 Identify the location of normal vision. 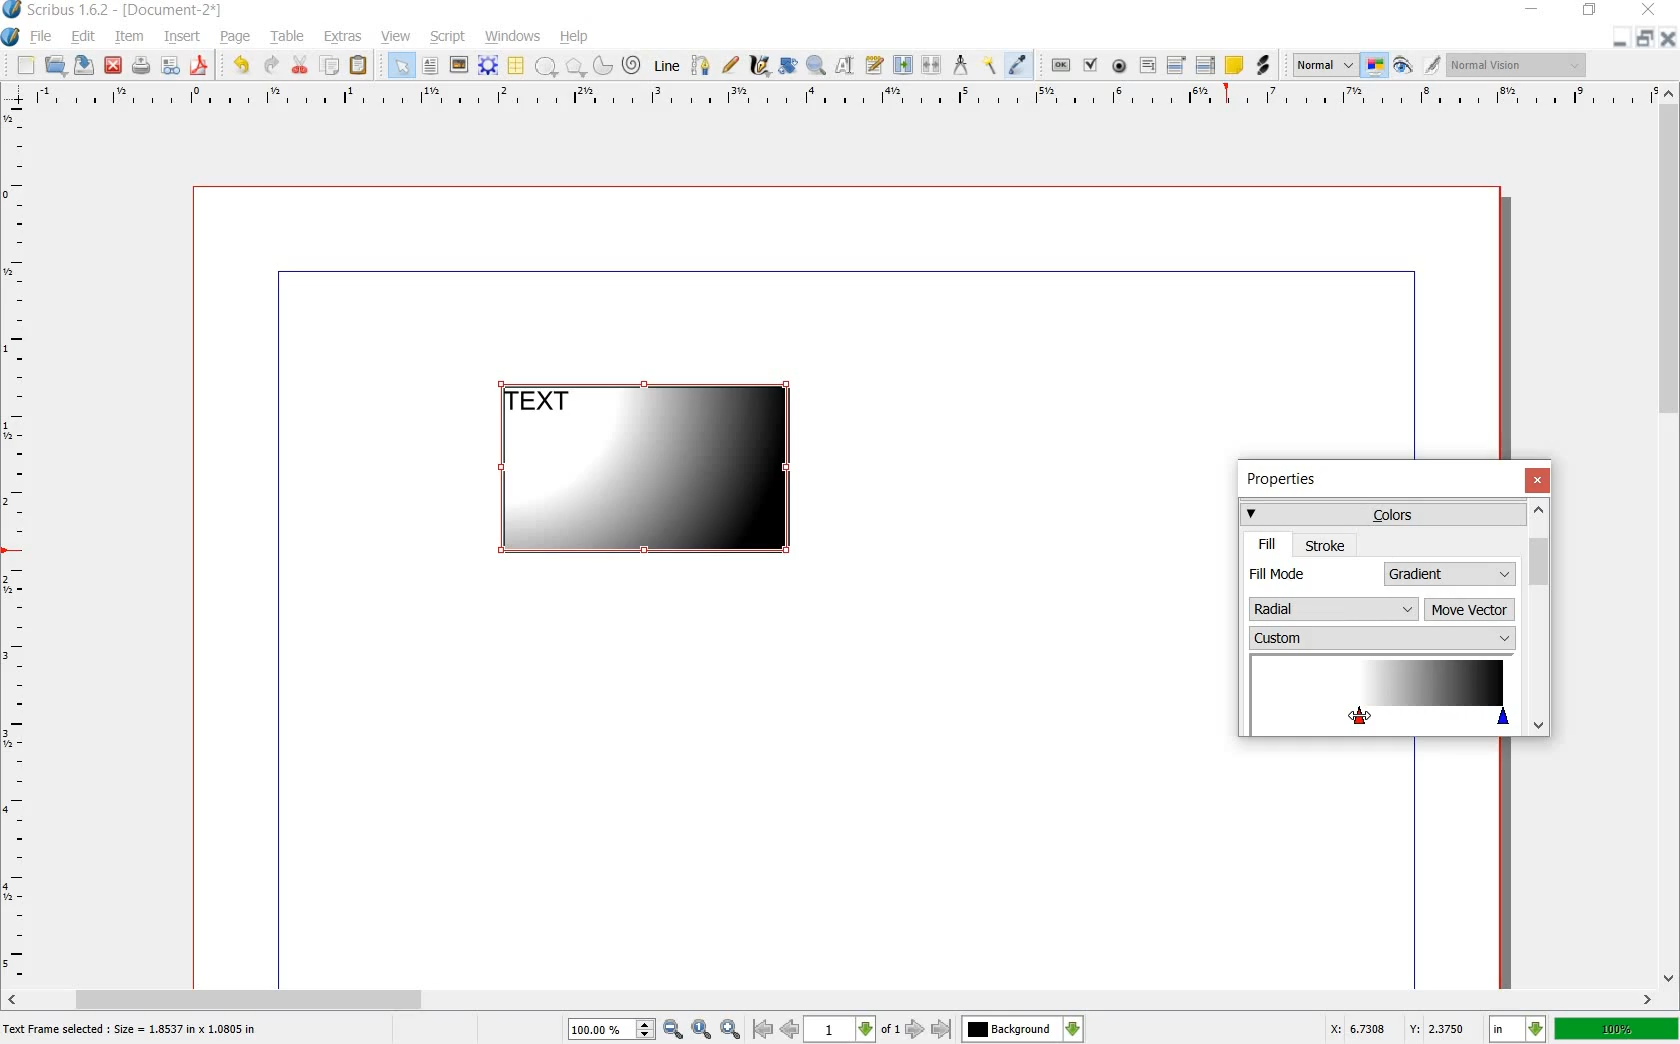
(1520, 64).